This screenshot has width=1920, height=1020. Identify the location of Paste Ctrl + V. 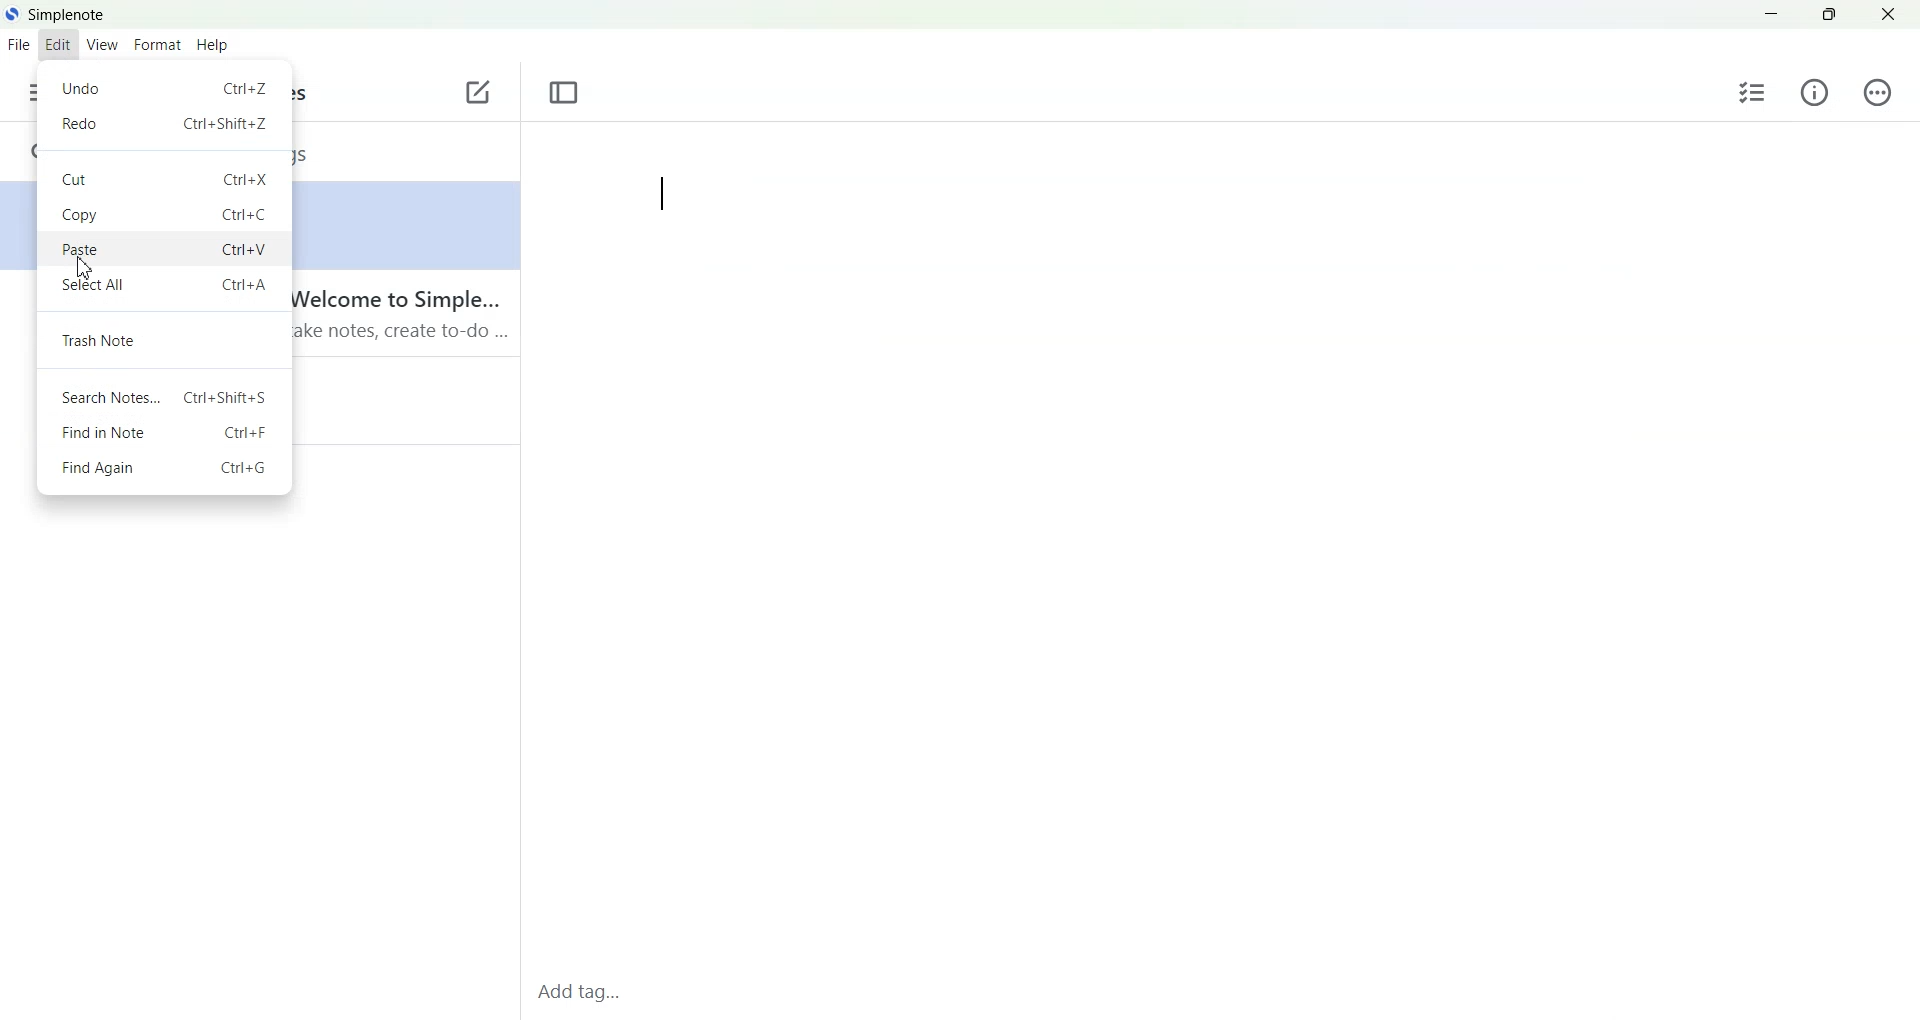
(164, 249).